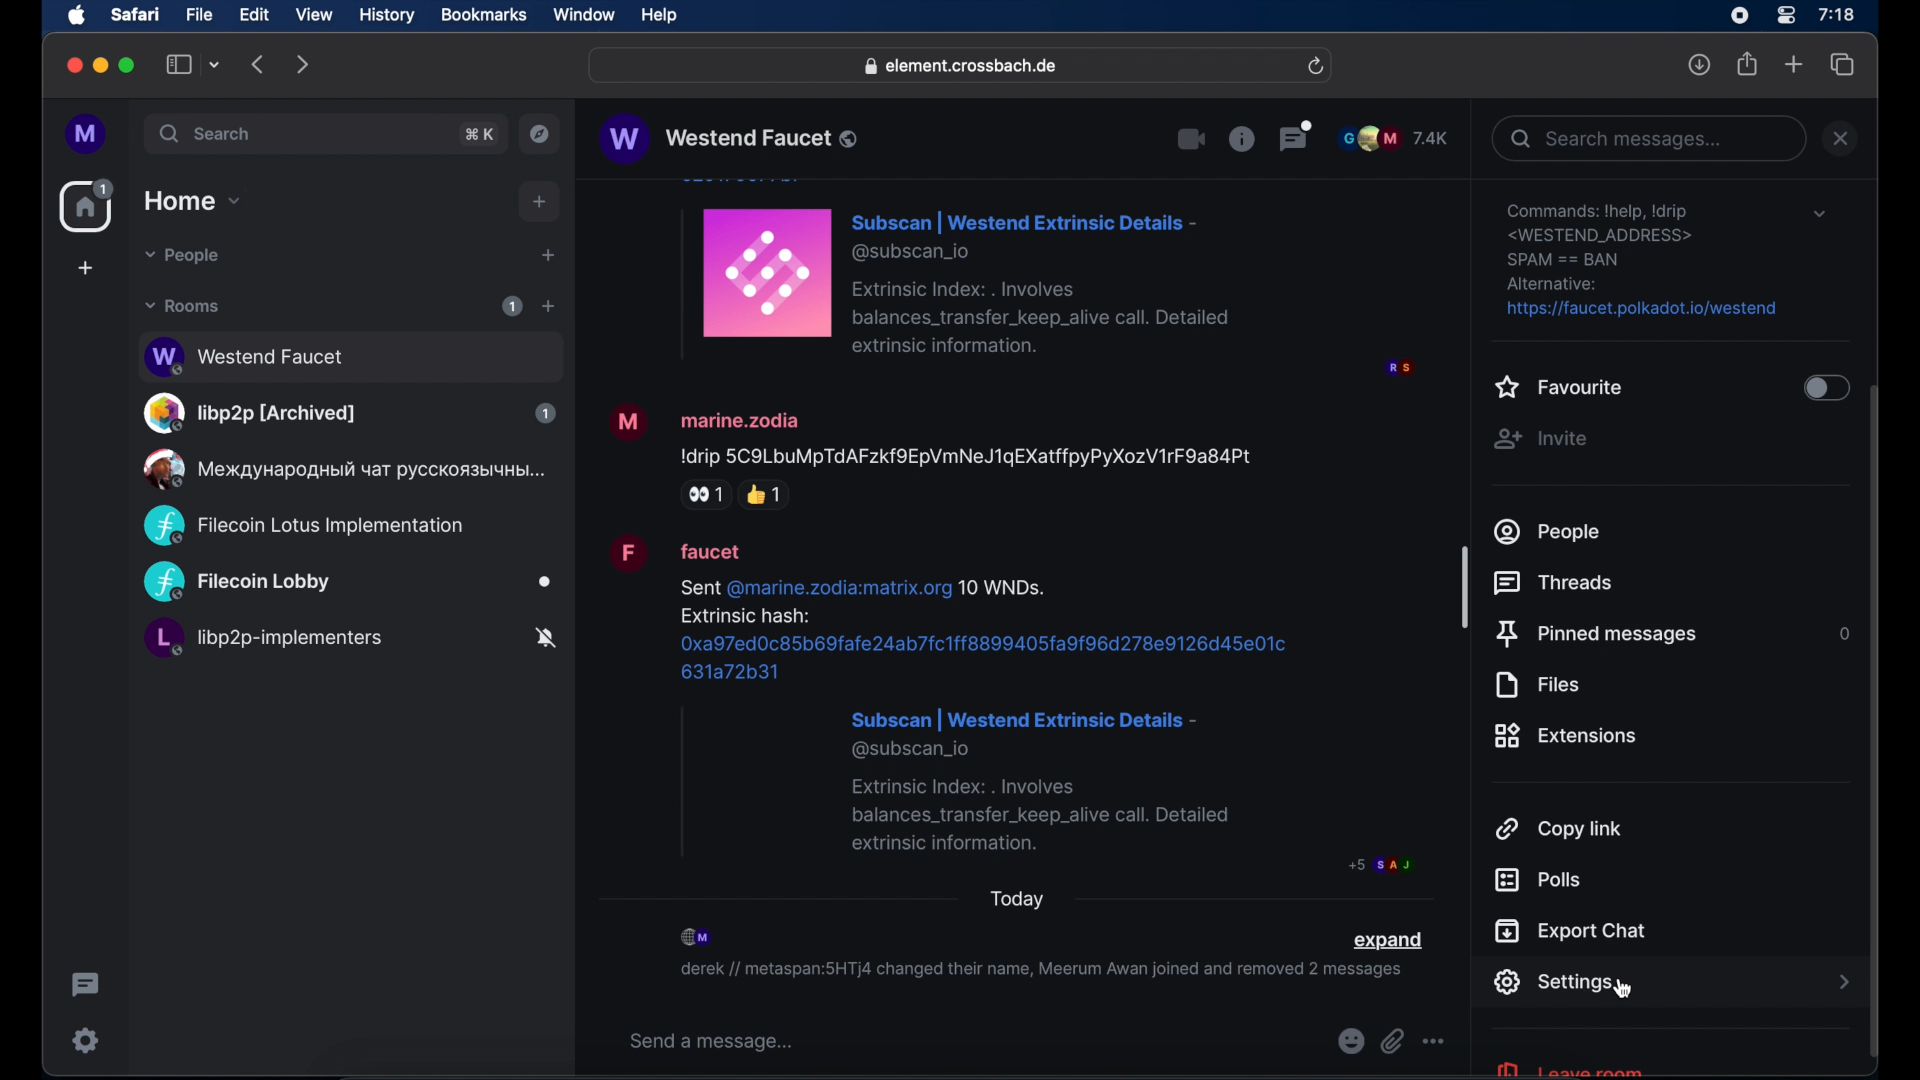 The width and height of the screenshot is (1920, 1080). What do you see at coordinates (215, 64) in the screenshot?
I see `tab group picker` at bounding box center [215, 64].